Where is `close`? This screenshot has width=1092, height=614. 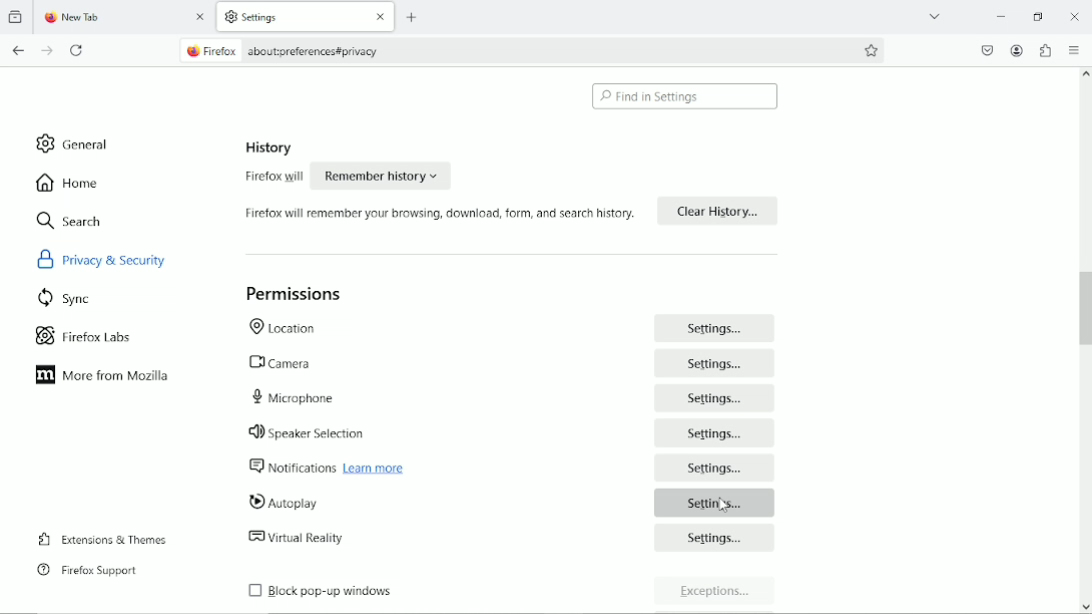
close is located at coordinates (202, 19).